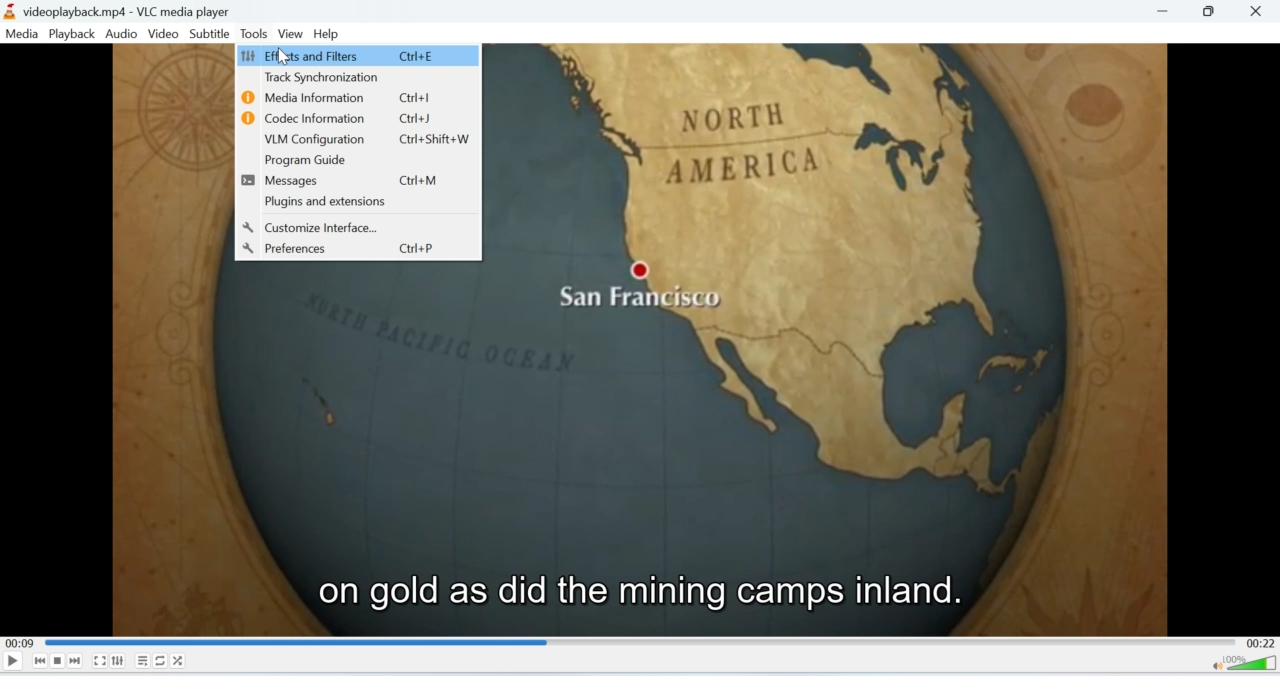 The image size is (1280, 676). I want to click on 00:09, so click(18, 642).